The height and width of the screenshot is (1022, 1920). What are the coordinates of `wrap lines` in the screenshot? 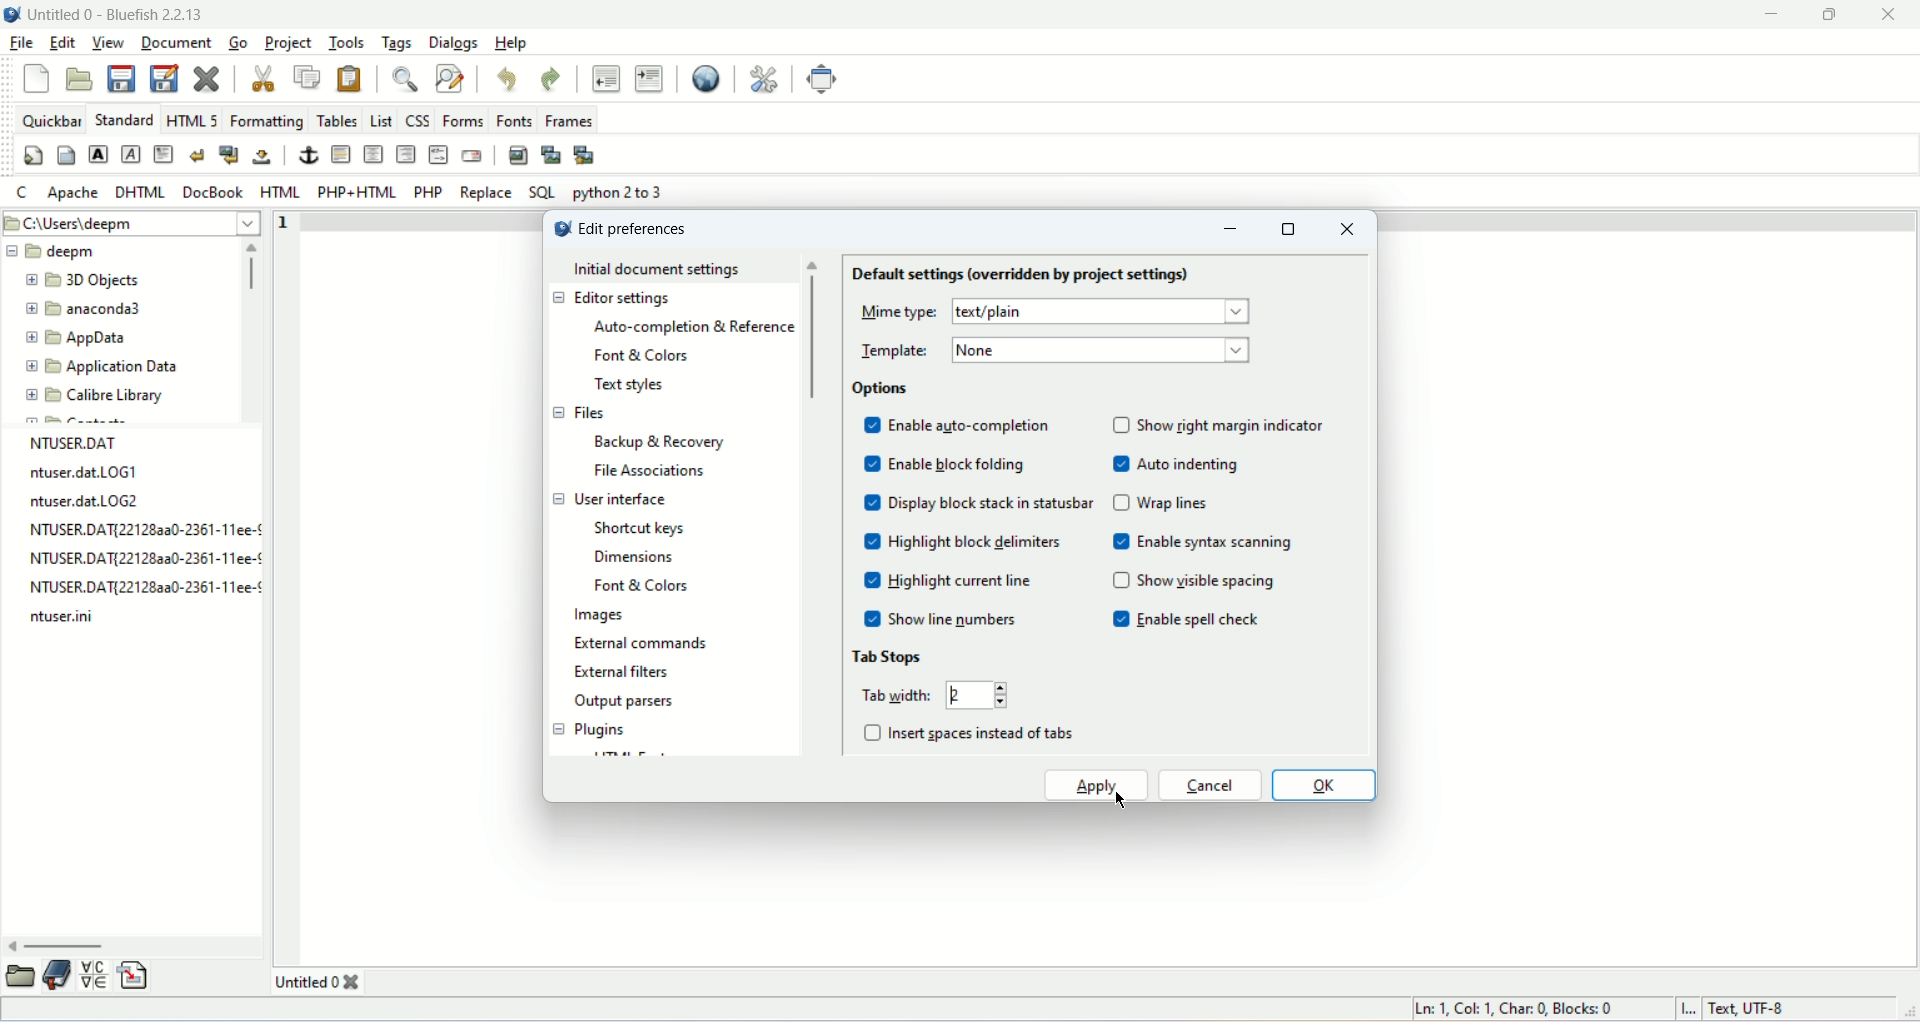 It's located at (1174, 505).